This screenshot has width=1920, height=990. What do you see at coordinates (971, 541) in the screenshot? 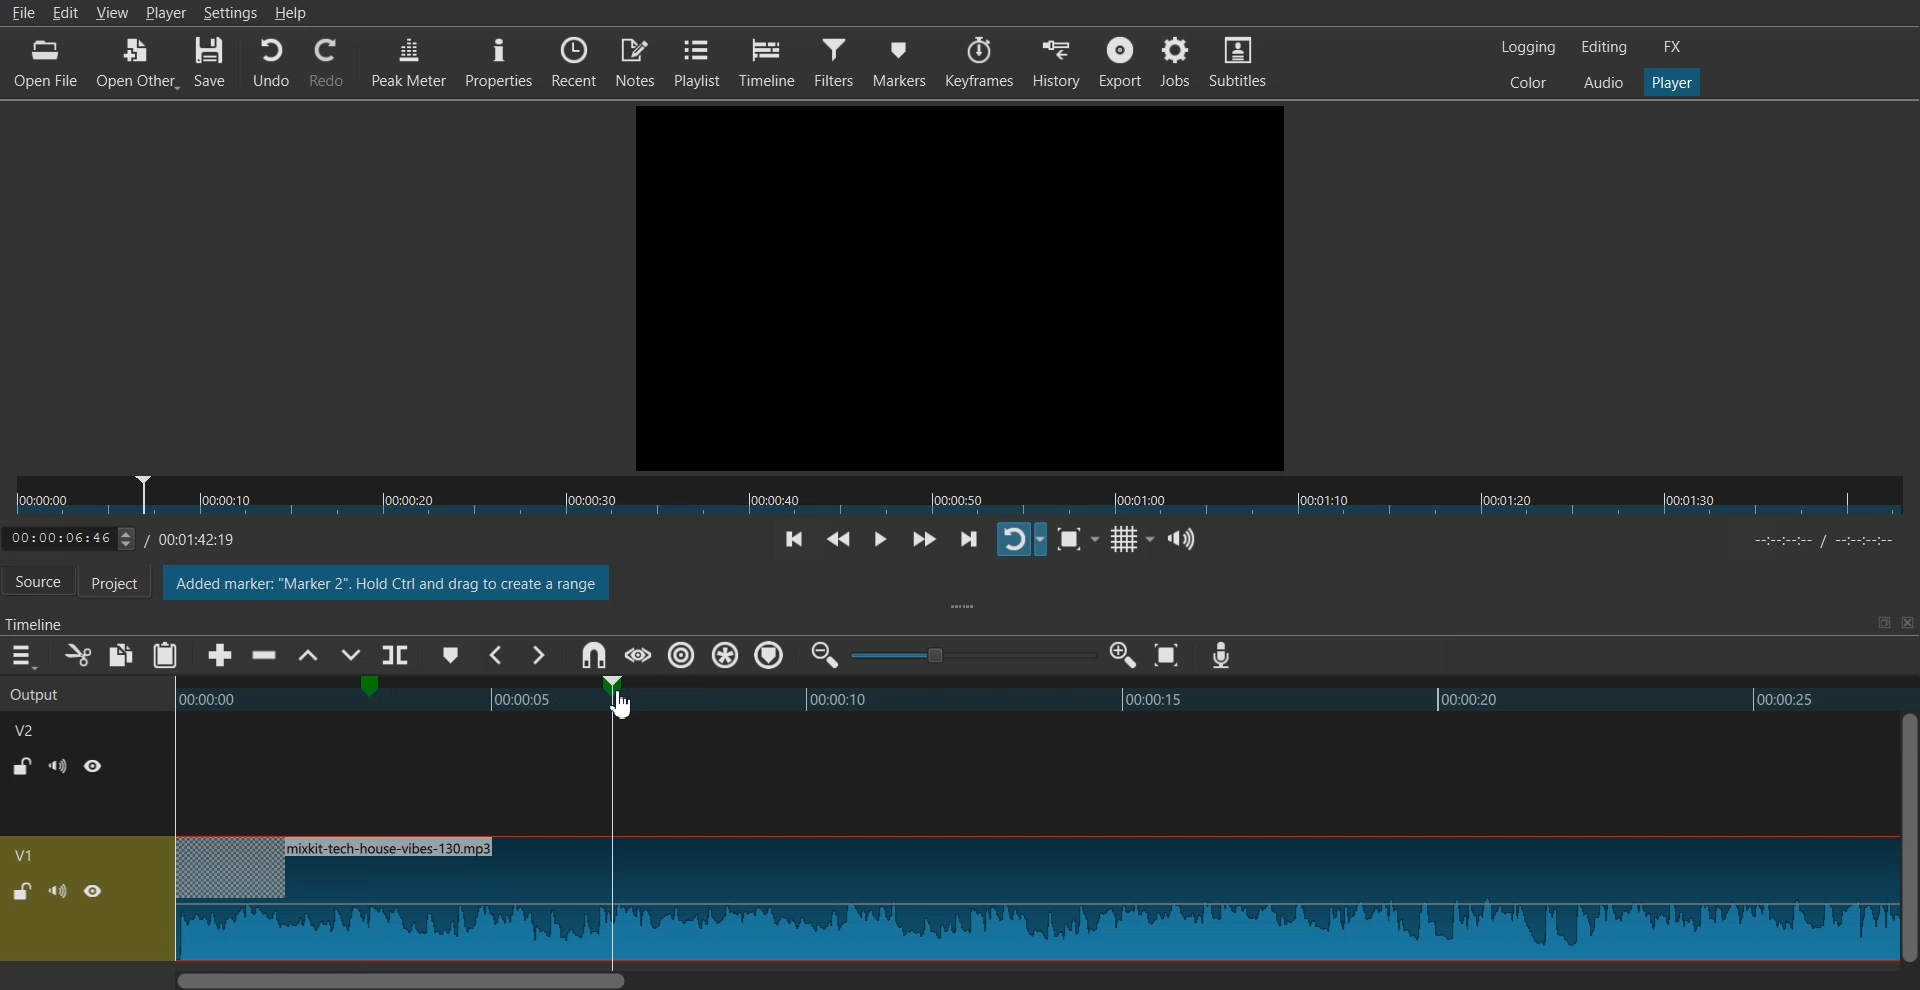
I see `Skip to next point` at bounding box center [971, 541].